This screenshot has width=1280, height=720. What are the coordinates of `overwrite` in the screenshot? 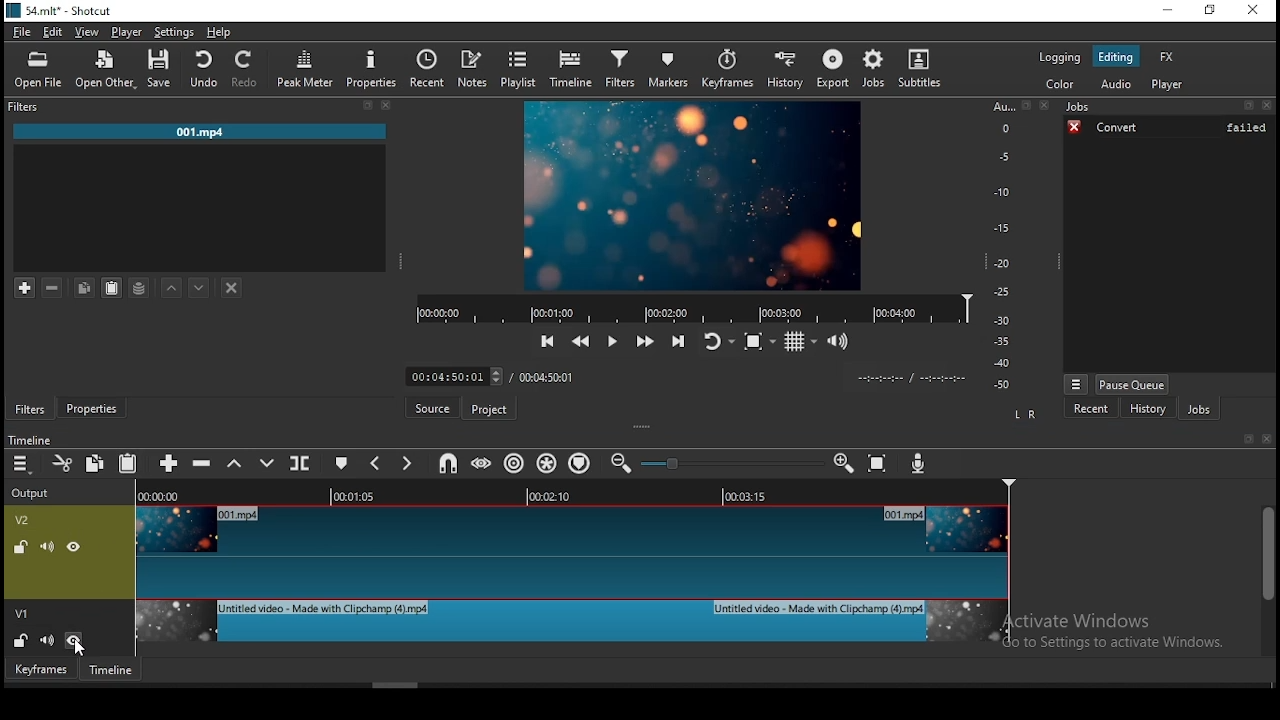 It's located at (263, 463).